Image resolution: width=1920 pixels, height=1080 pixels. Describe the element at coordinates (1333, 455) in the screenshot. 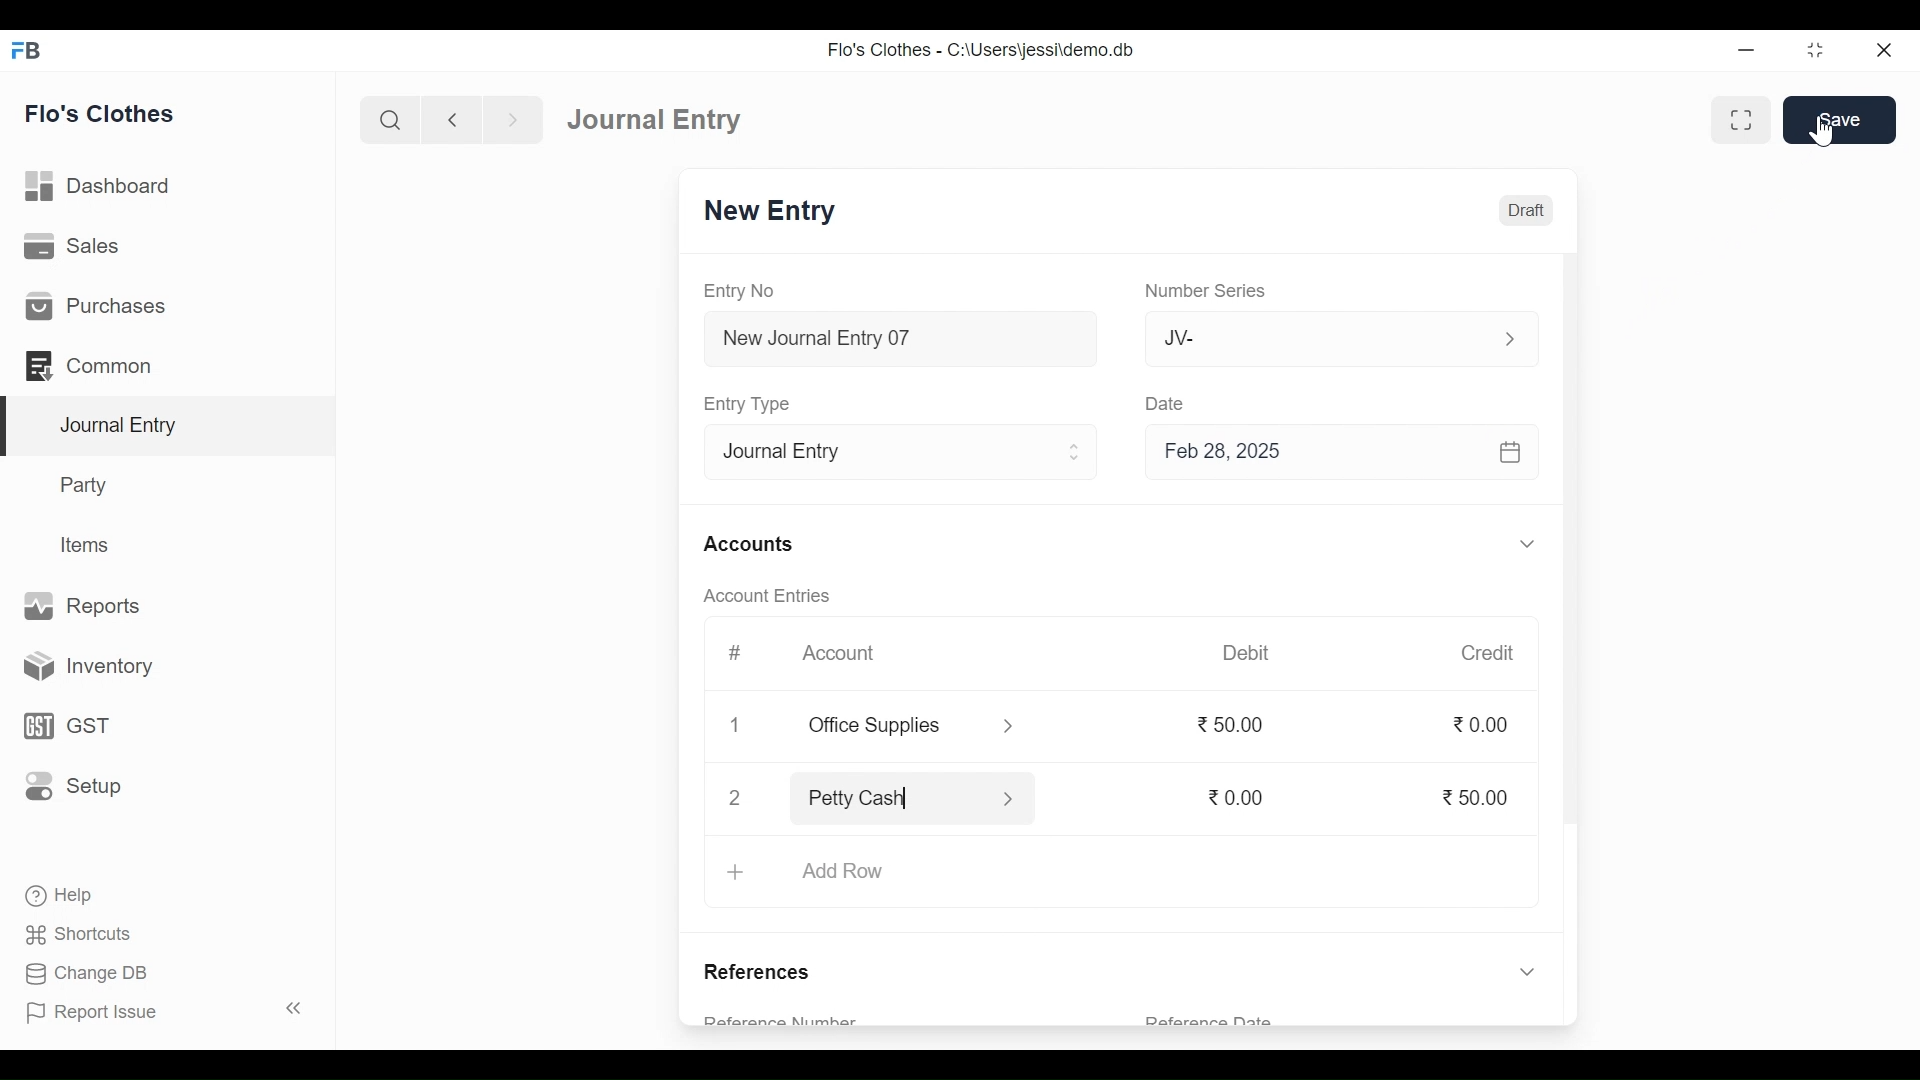

I see `Feb 28, 2025` at that location.